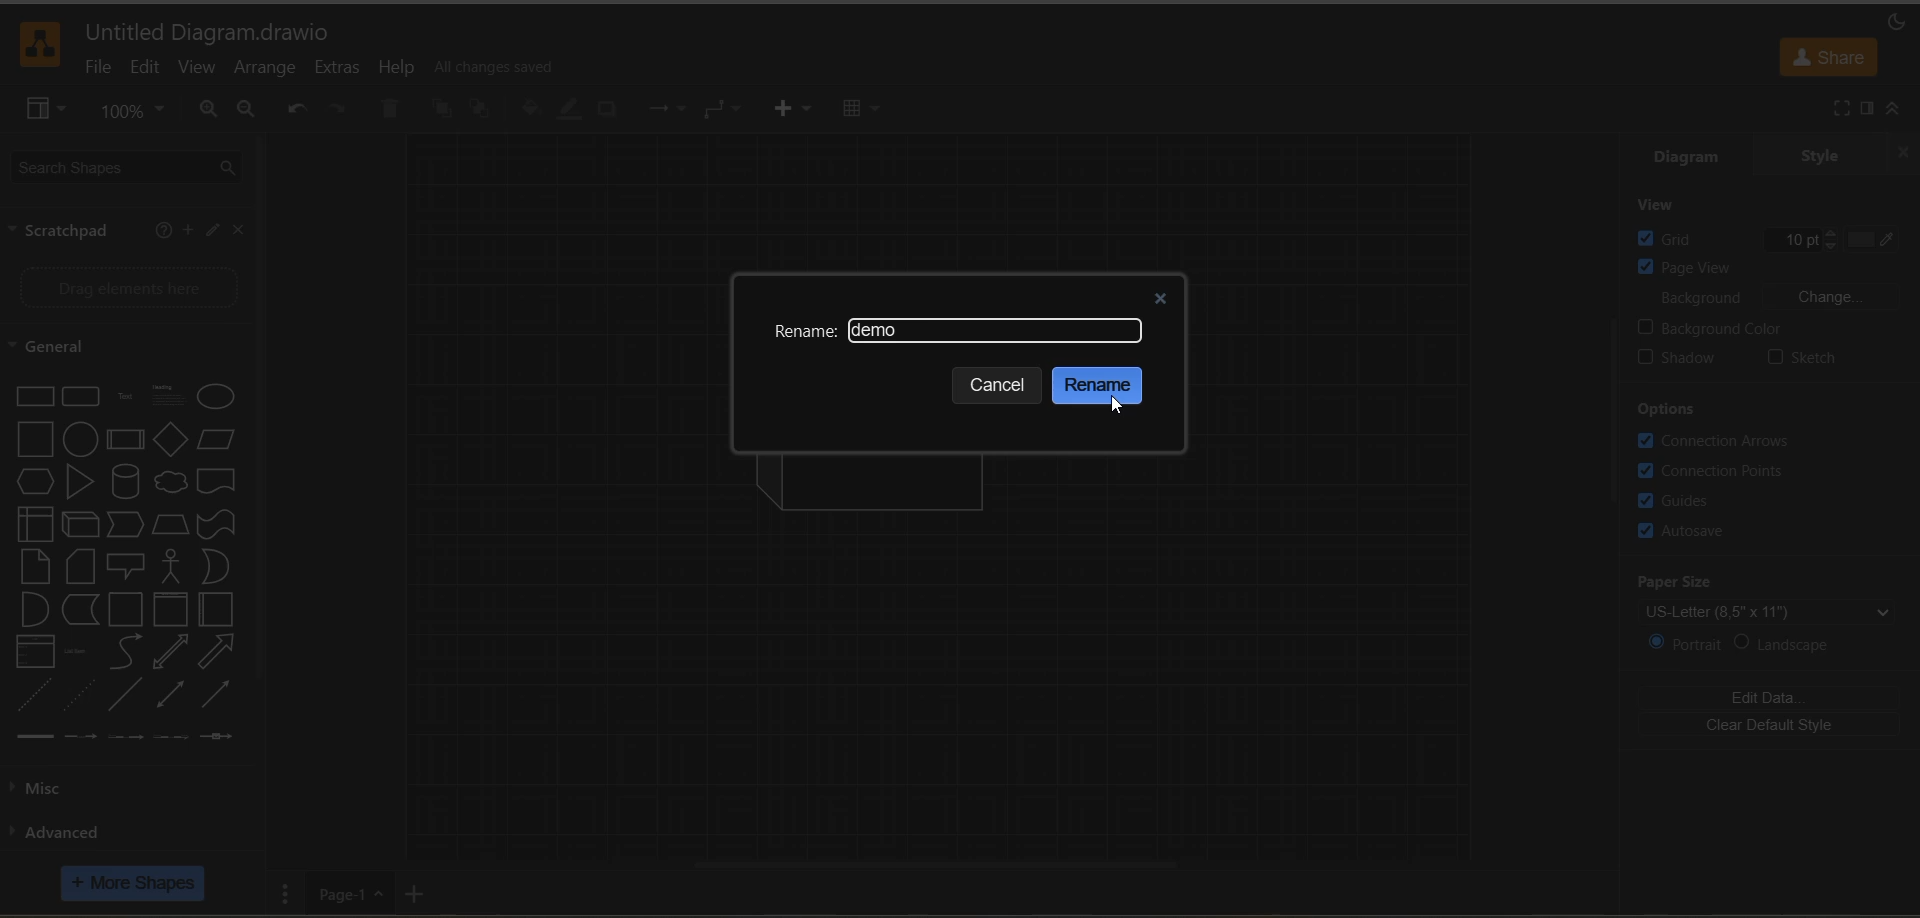 The height and width of the screenshot is (918, 1920). Describe the element at coordinates (1896, 23) in the screenshot. I see `appearance` at that location.